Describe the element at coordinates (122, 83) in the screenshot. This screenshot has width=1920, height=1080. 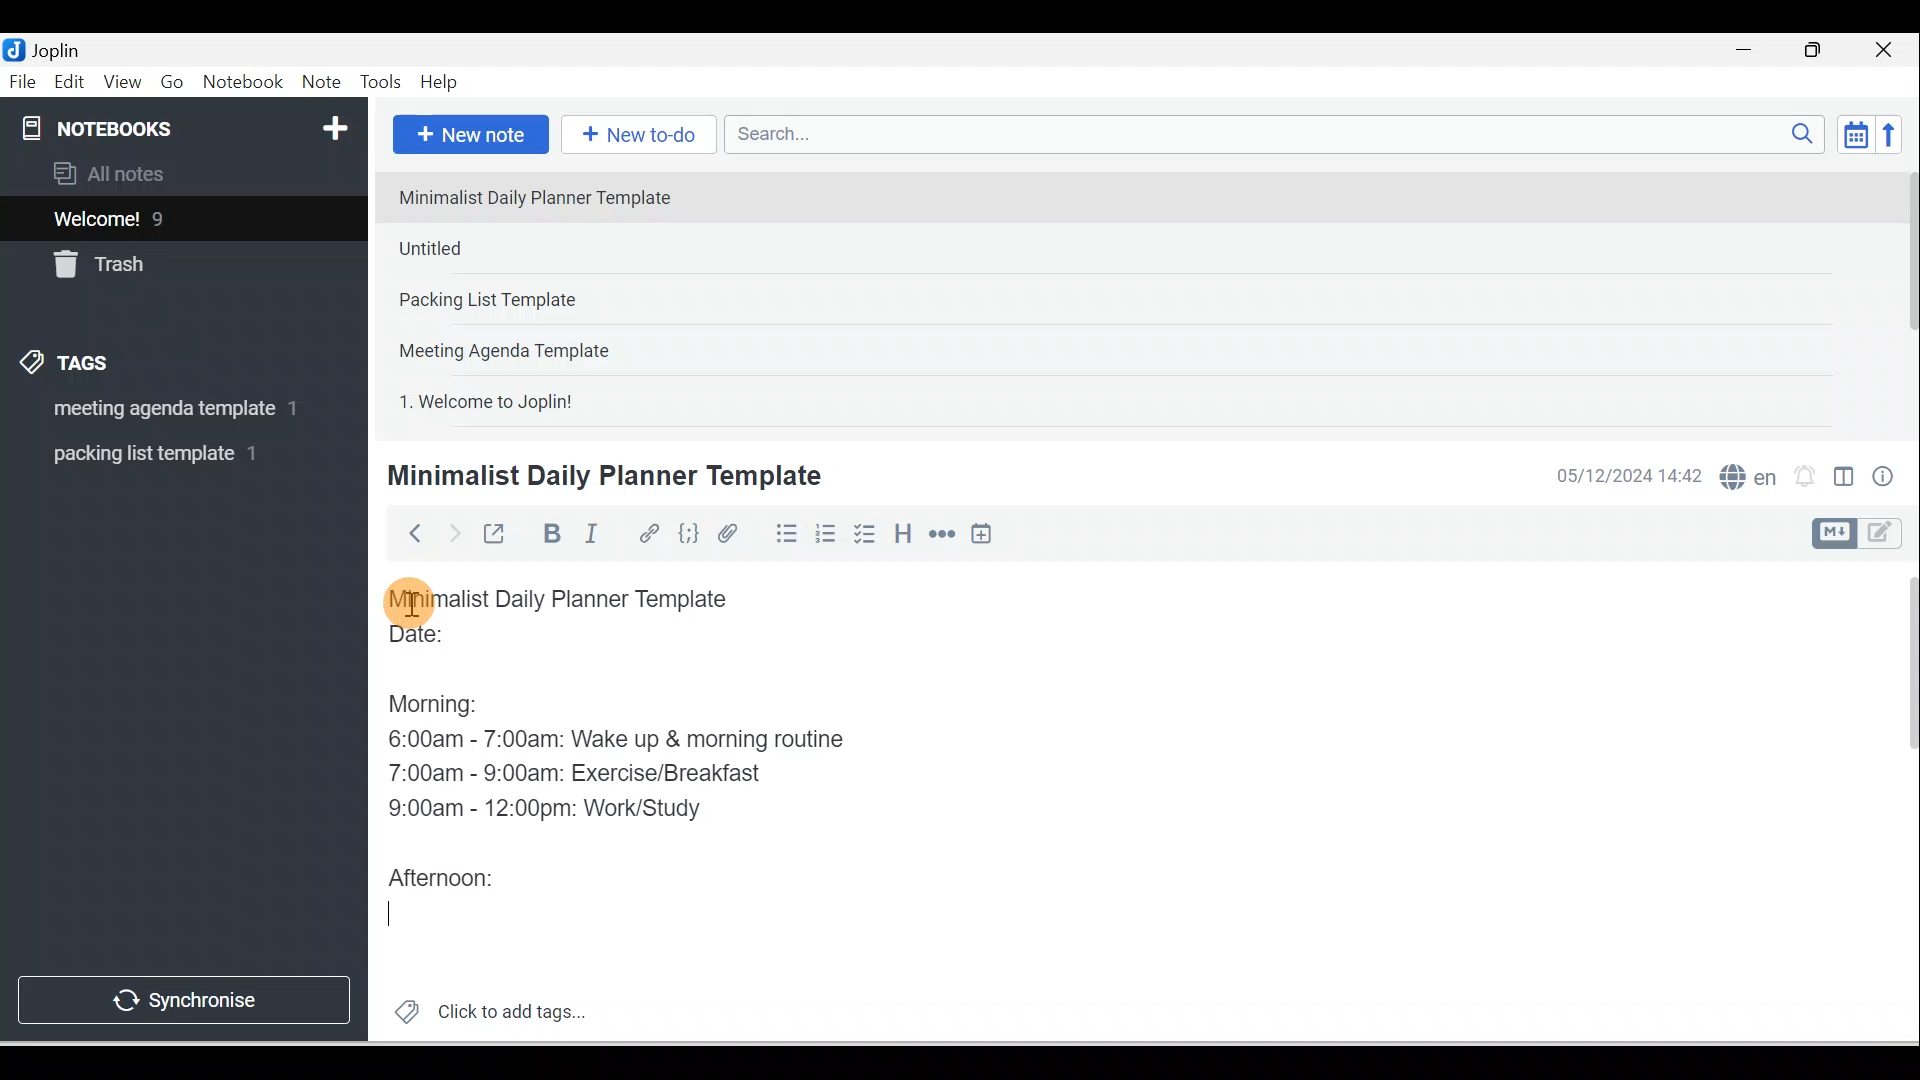
I see `View` at that location.